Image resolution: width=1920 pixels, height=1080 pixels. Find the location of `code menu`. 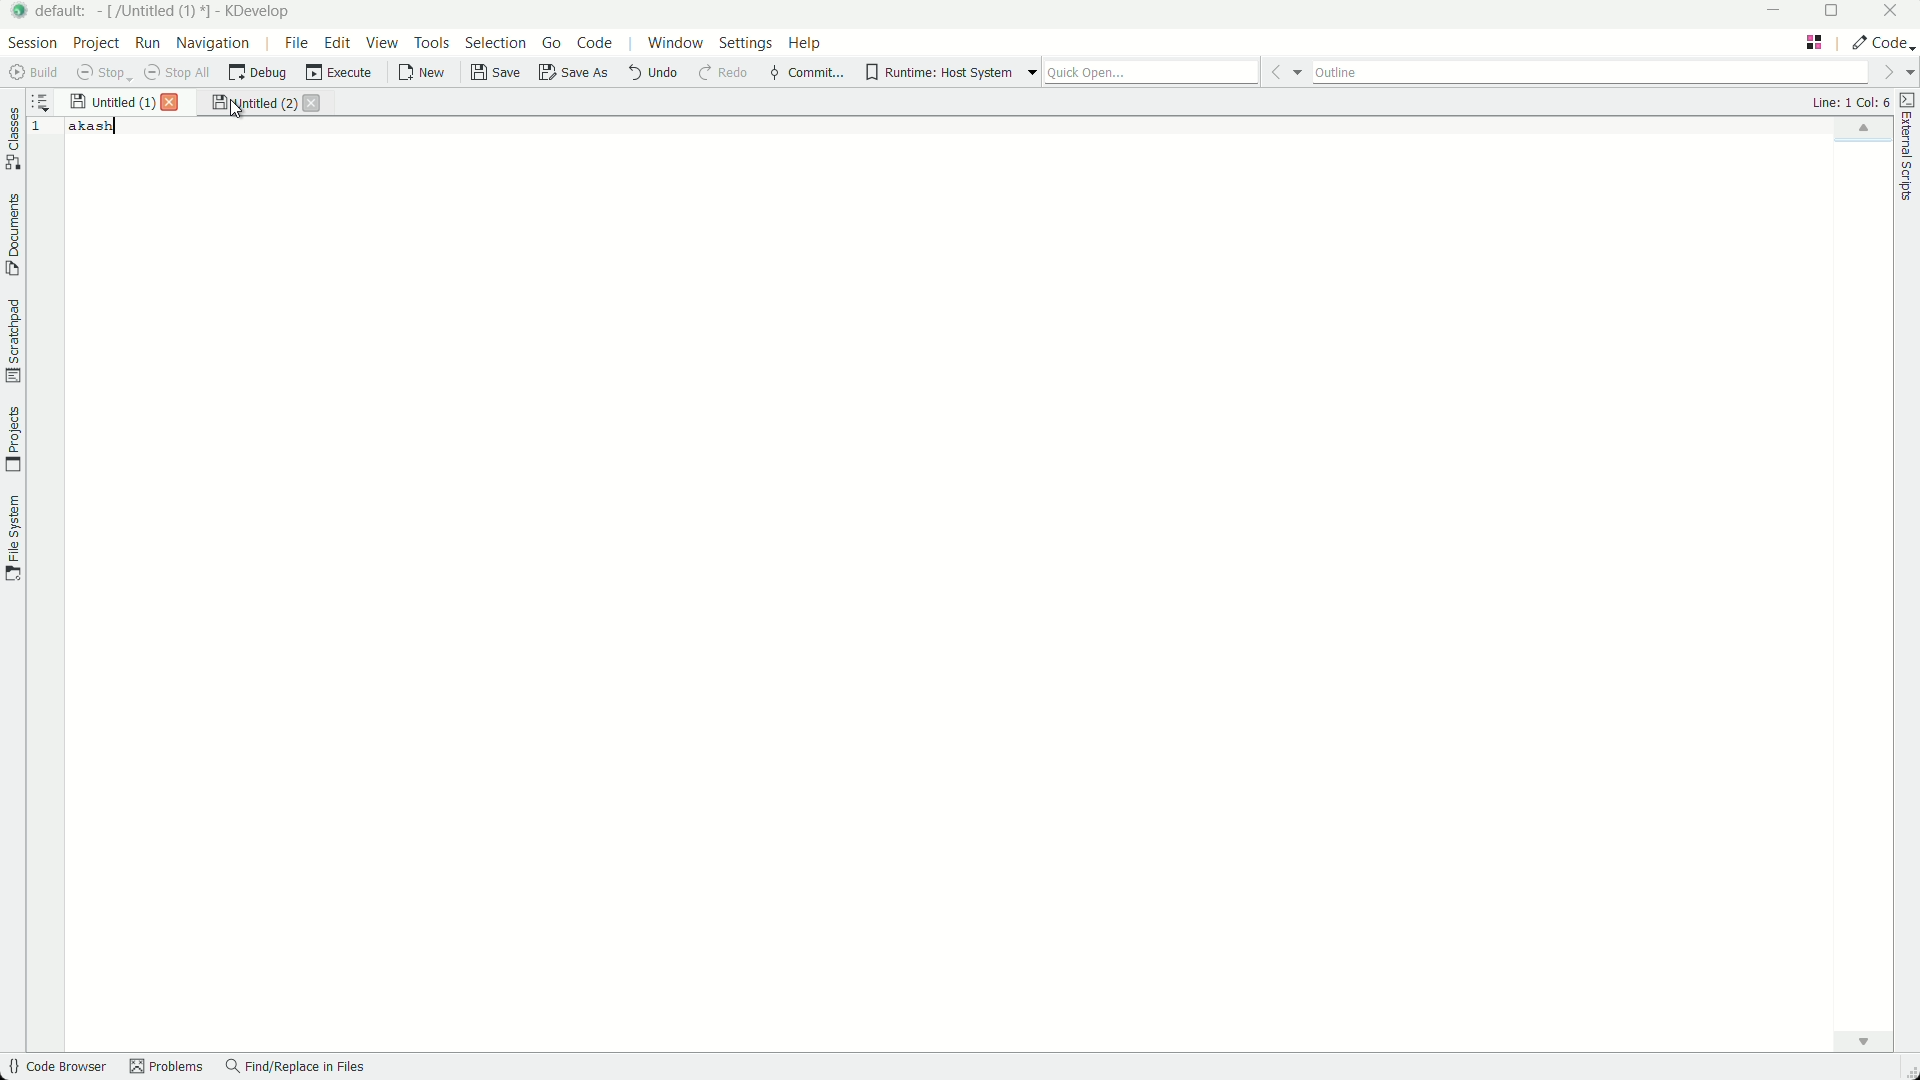

code menu is located at coordinates (596, 44).